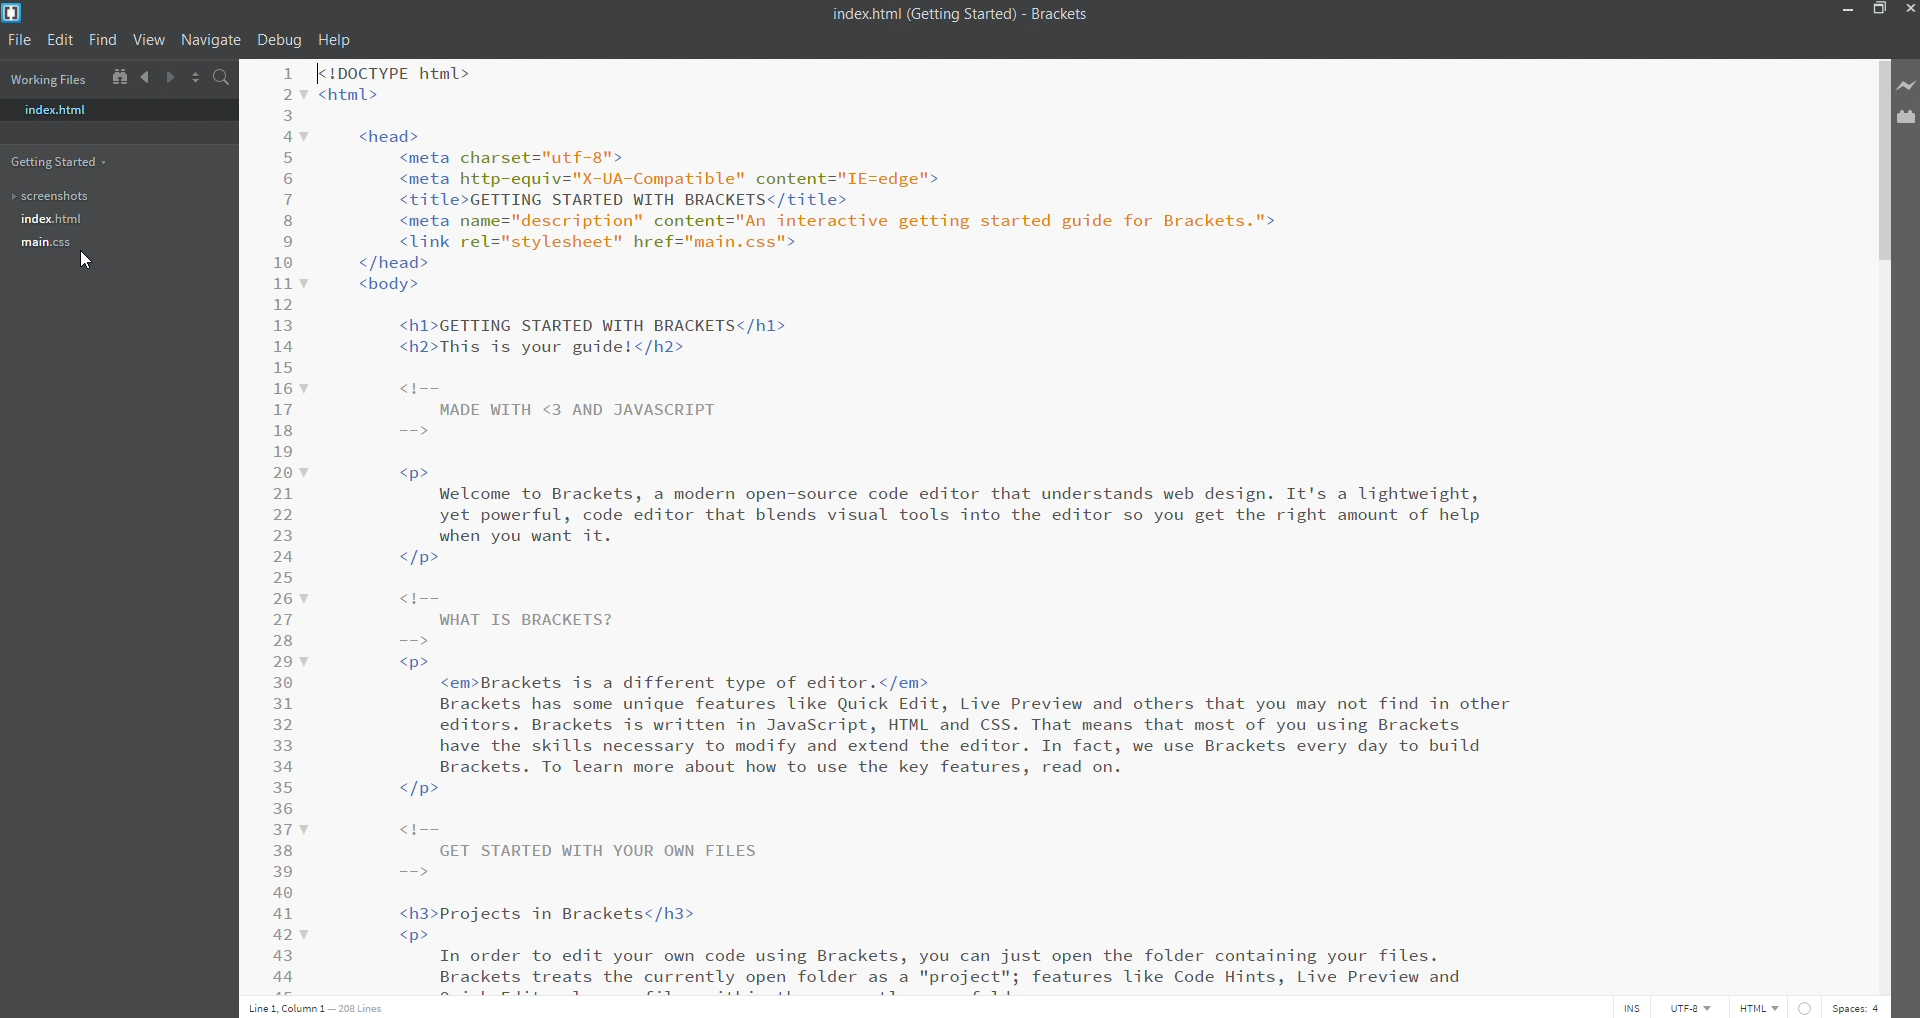  I want to click on main.css , so click(107, 244).